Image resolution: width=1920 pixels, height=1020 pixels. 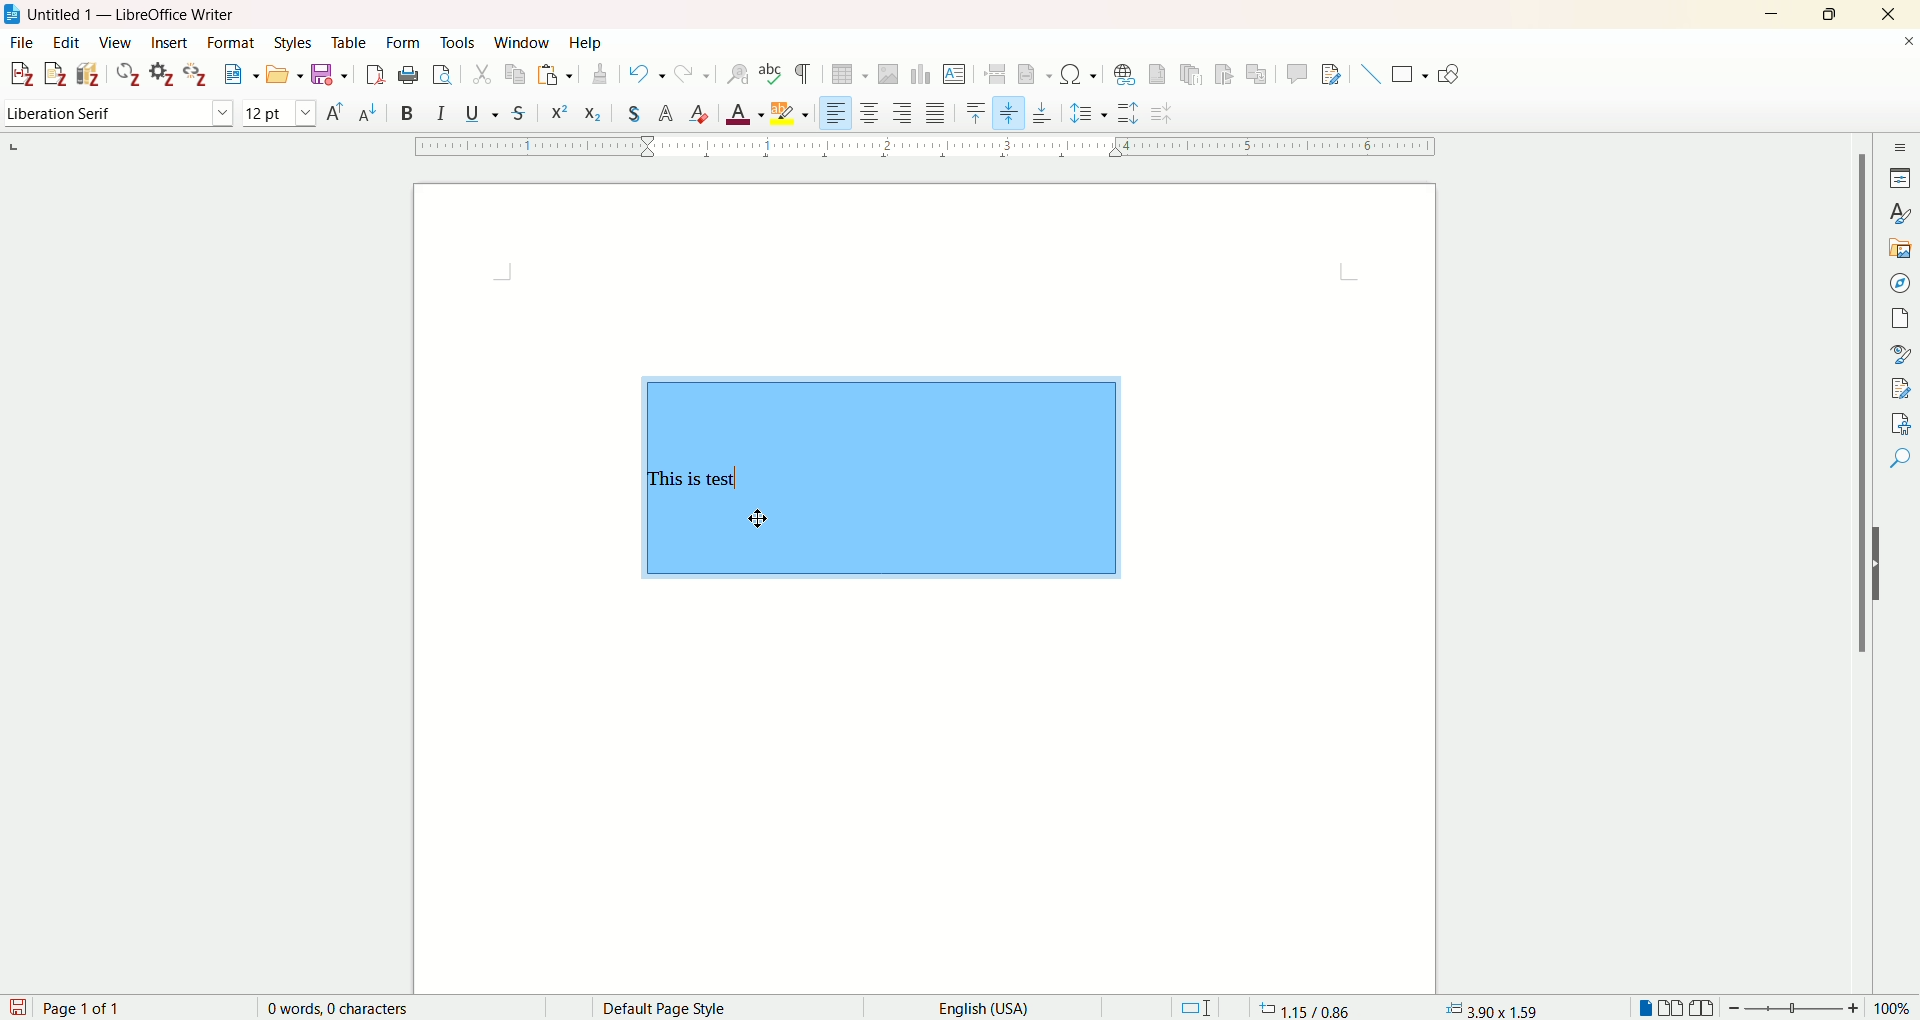 What do you see at coordinates (18, 1007) in the screenshot?
I see `save` at bounding box center [18, 1007].